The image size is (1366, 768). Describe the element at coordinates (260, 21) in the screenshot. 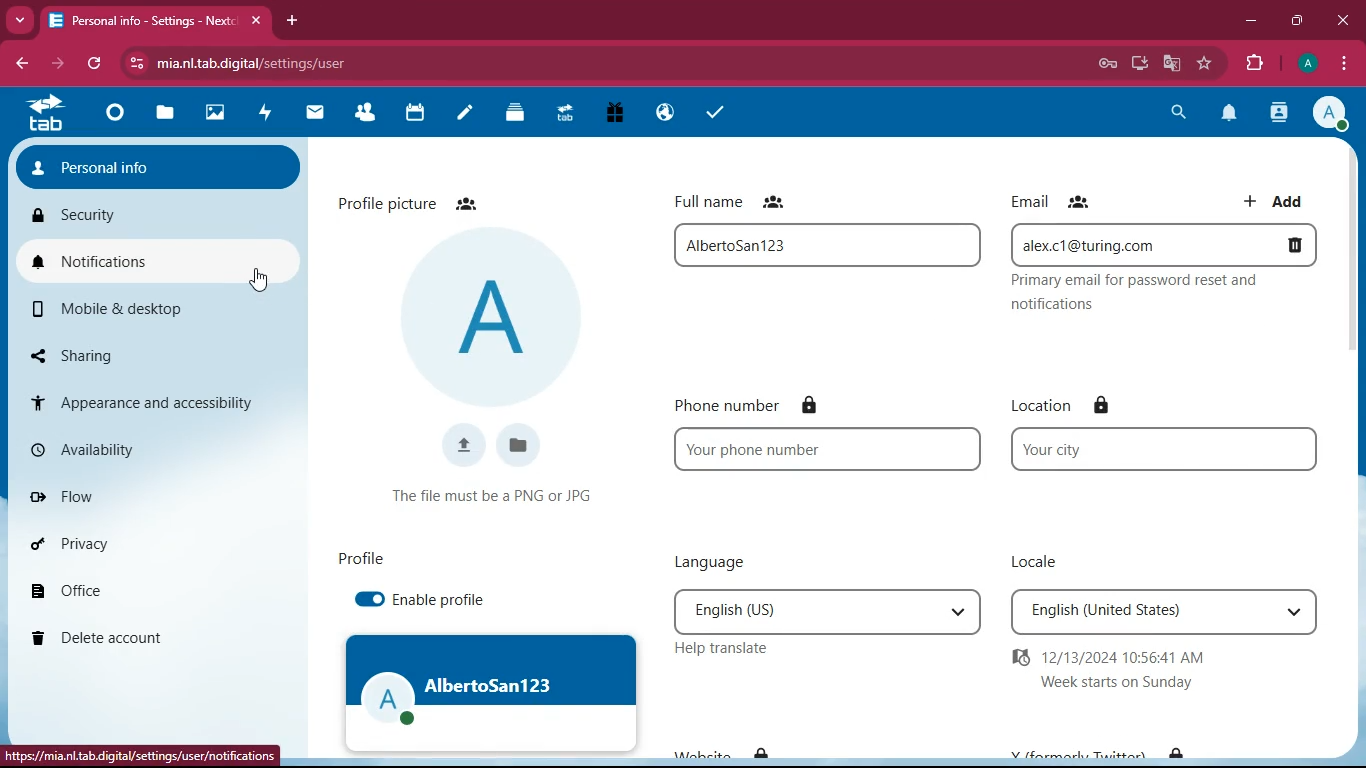

I see `close` at that location.